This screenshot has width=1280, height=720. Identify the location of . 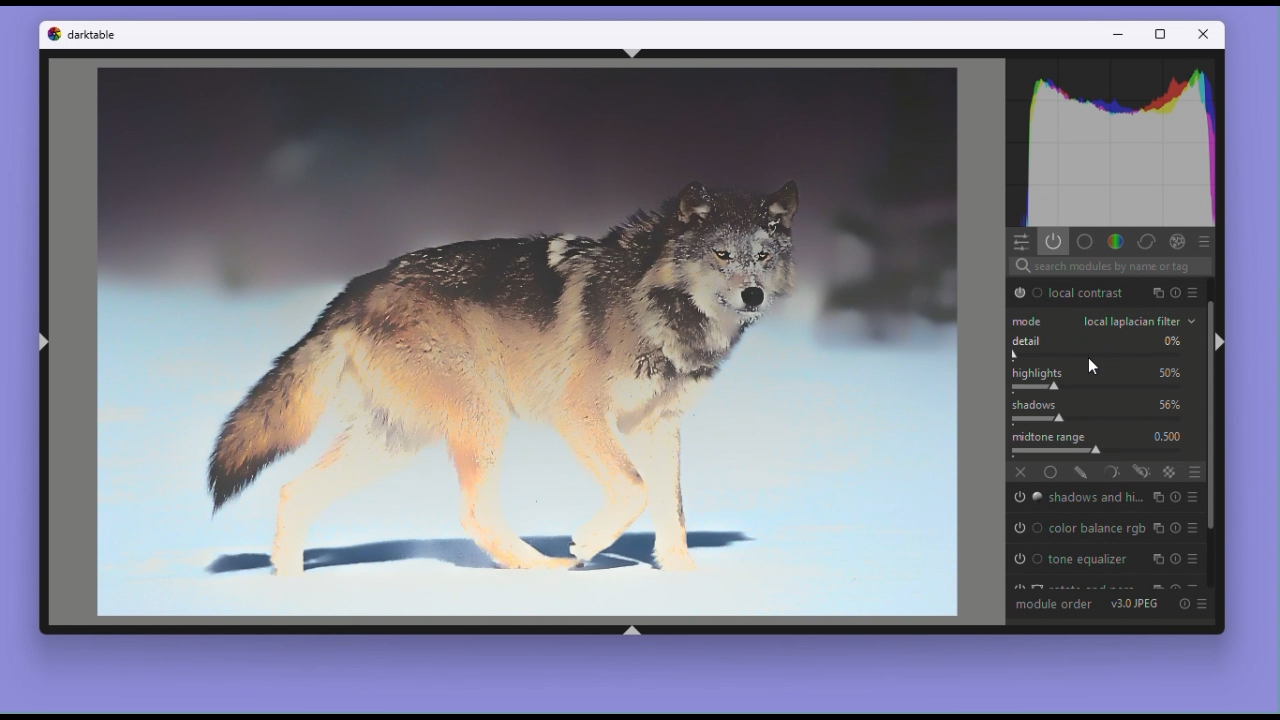
(1155, 294).